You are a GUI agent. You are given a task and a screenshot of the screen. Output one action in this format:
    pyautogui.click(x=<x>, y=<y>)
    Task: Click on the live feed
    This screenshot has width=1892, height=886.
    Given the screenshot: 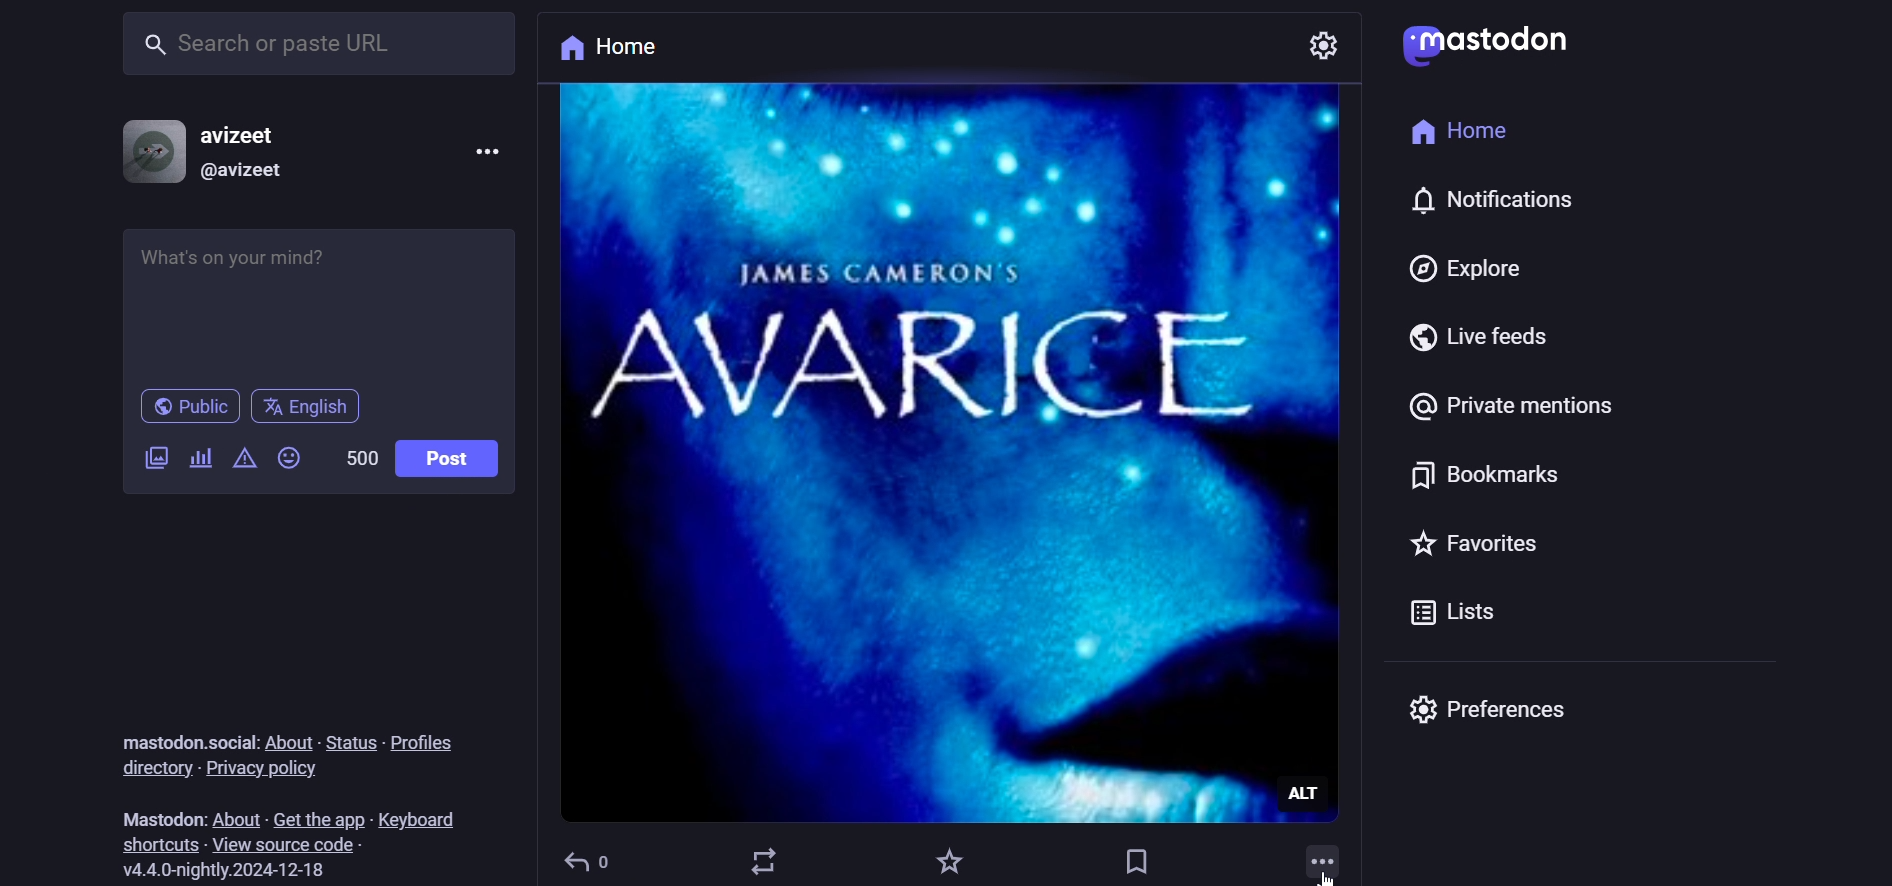 What is the action you would take?
    pyautogui.click(x=1392, y=334)
    